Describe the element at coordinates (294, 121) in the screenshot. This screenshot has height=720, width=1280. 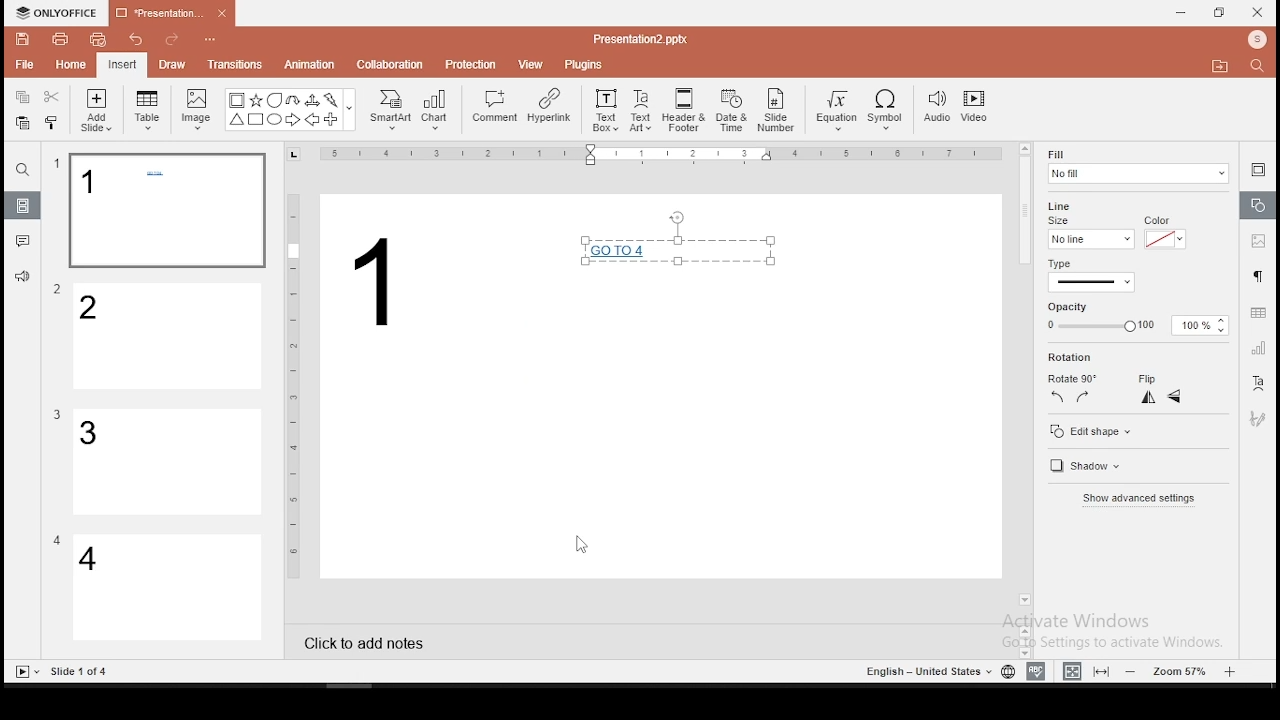
I see `Arrow Right` at that location.